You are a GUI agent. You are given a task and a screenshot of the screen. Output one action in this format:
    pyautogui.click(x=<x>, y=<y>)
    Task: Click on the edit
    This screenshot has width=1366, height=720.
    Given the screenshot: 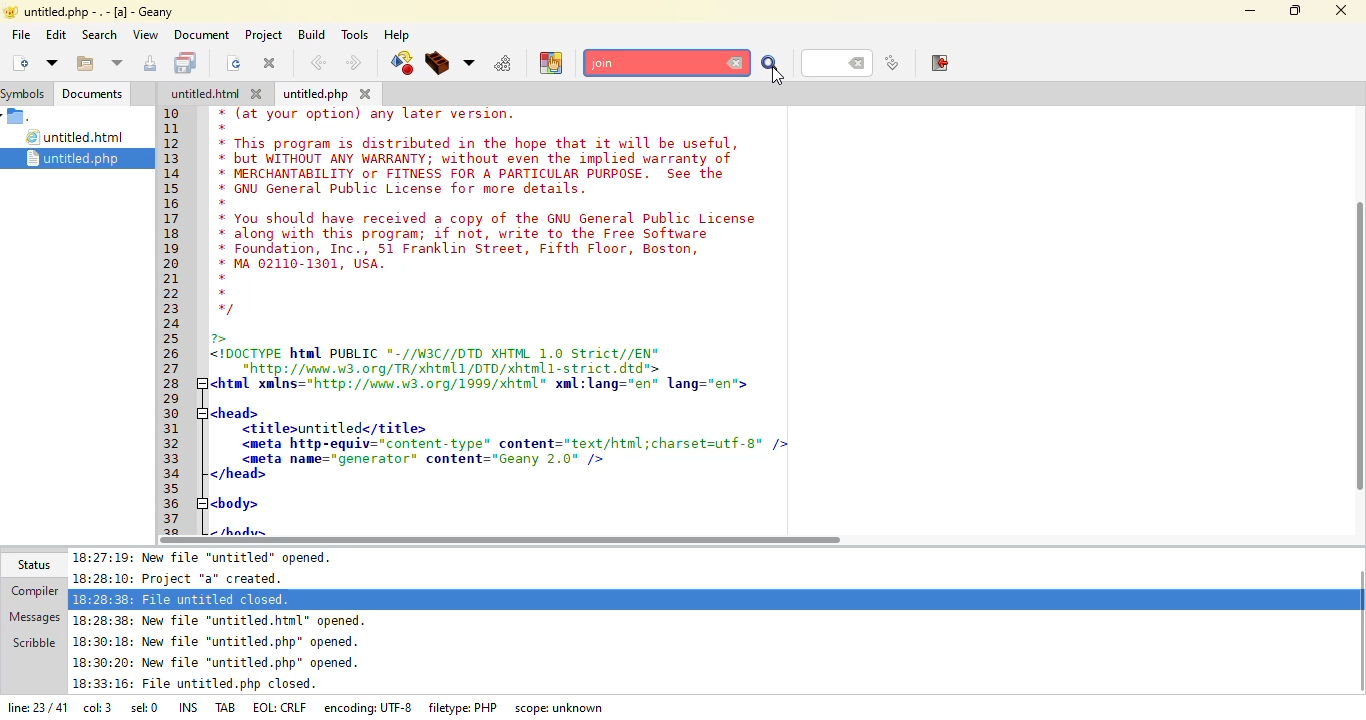 What is the action you would take?
    pyautogui.click(x=55, y=34)
    